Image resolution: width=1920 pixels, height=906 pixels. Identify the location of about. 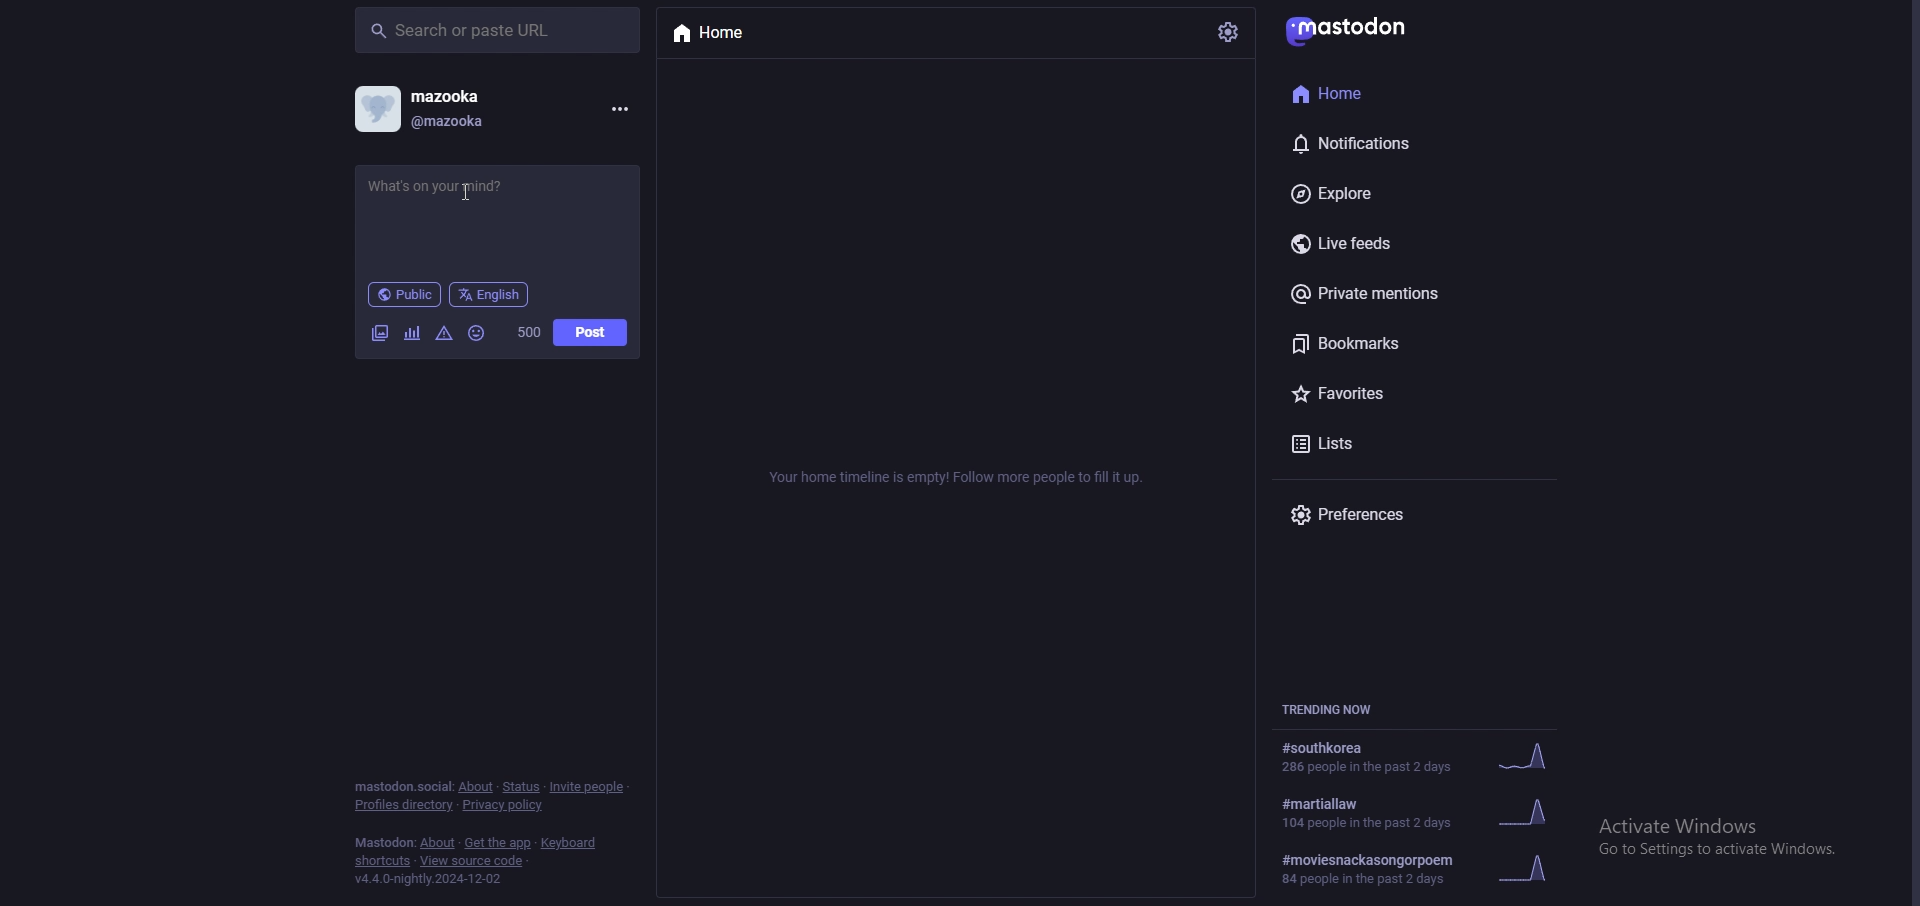
(438, 843).